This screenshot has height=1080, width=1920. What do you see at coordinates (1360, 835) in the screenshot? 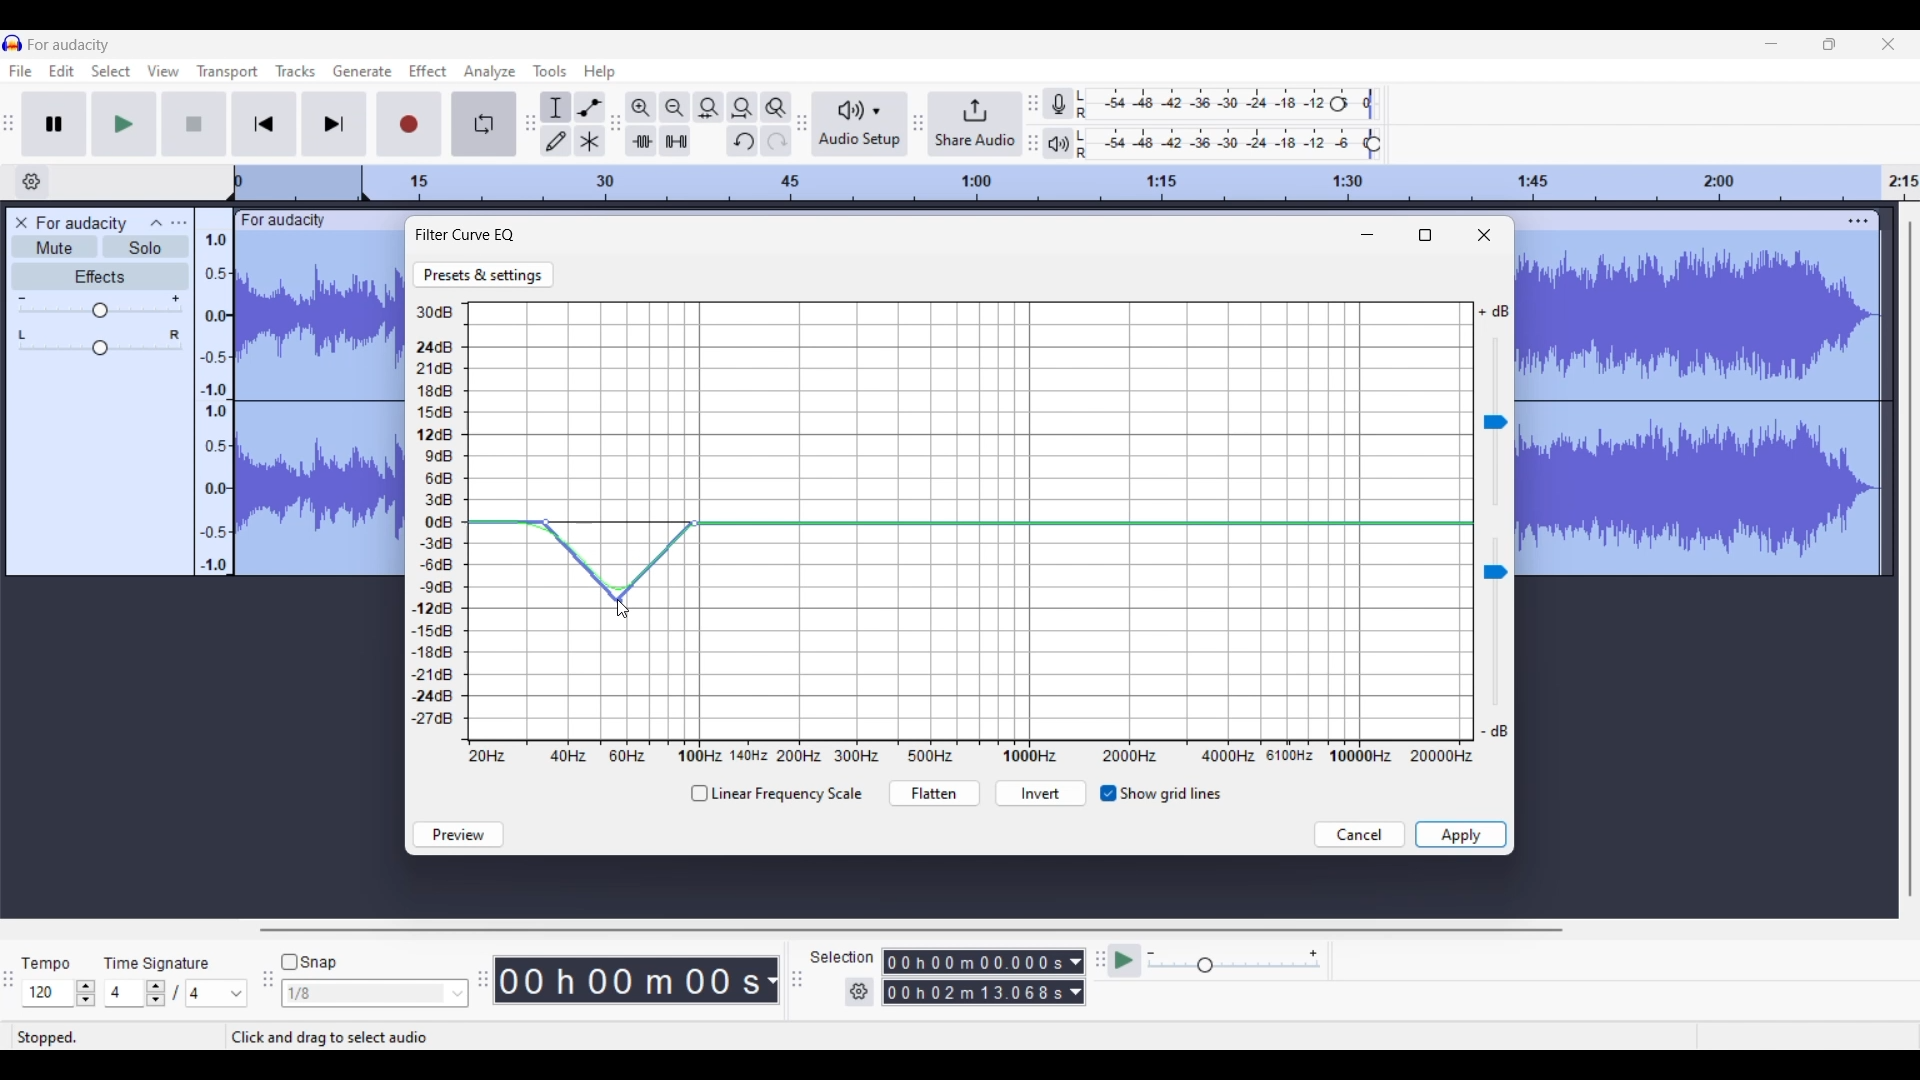
I see `Discard inputs made` at bounding box center [1360, 835].